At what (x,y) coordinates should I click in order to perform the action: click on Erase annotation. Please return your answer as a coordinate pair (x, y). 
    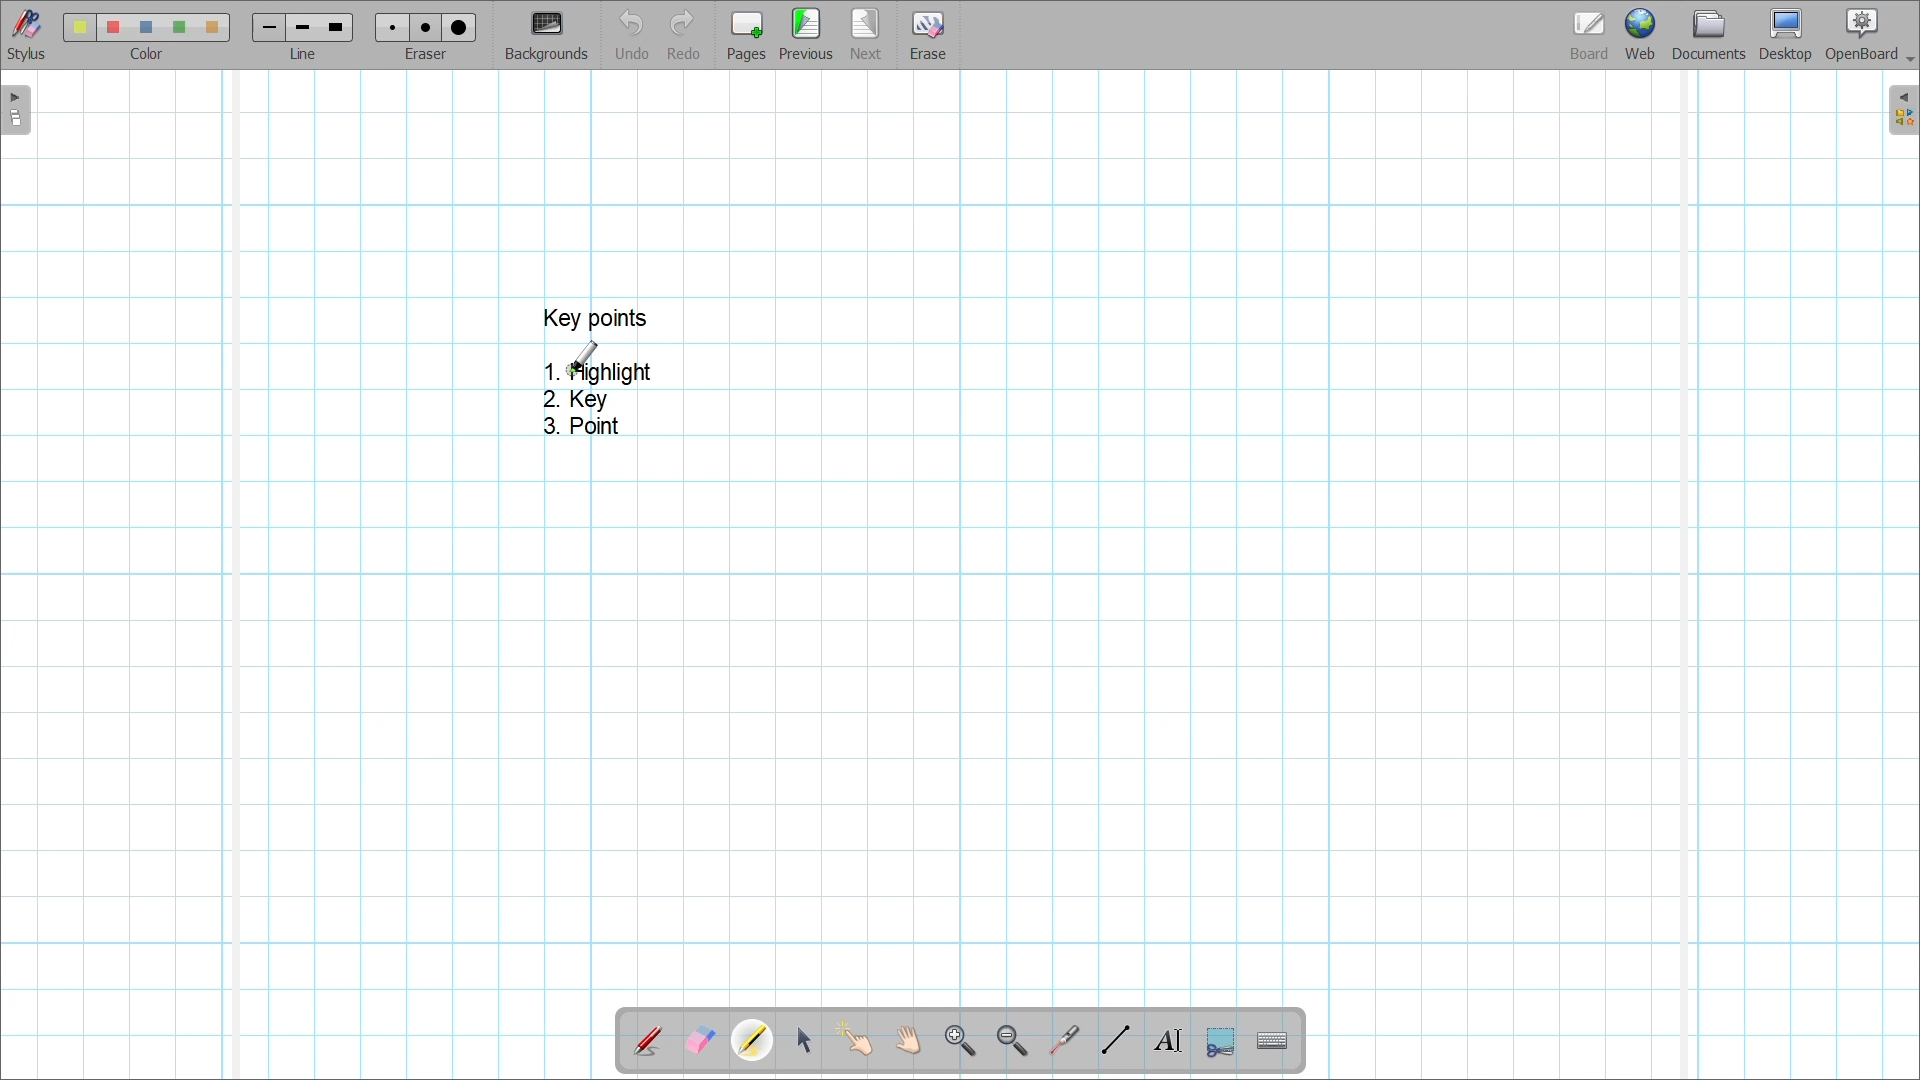
    Looking at the image, I should click on (701, 1041).